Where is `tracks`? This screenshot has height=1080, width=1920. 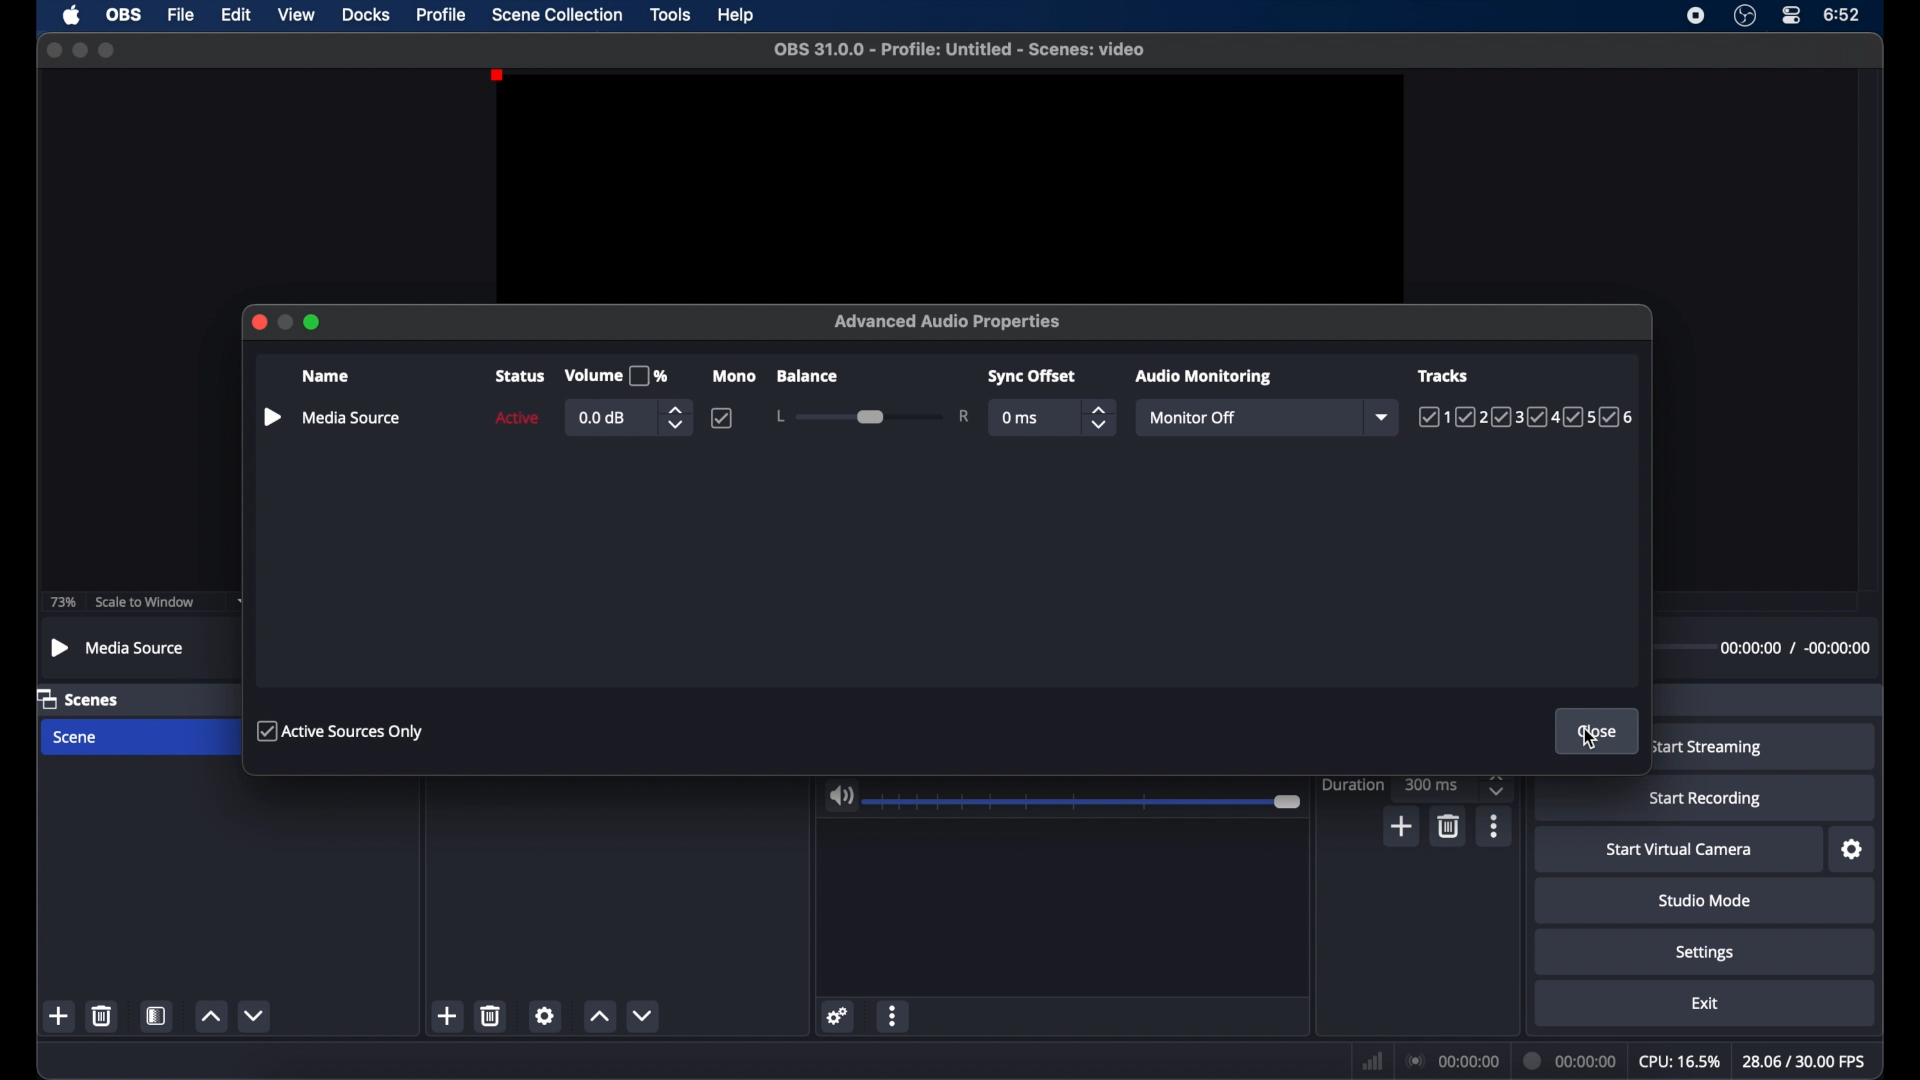
tracks is located at coordinates (1442, 376).